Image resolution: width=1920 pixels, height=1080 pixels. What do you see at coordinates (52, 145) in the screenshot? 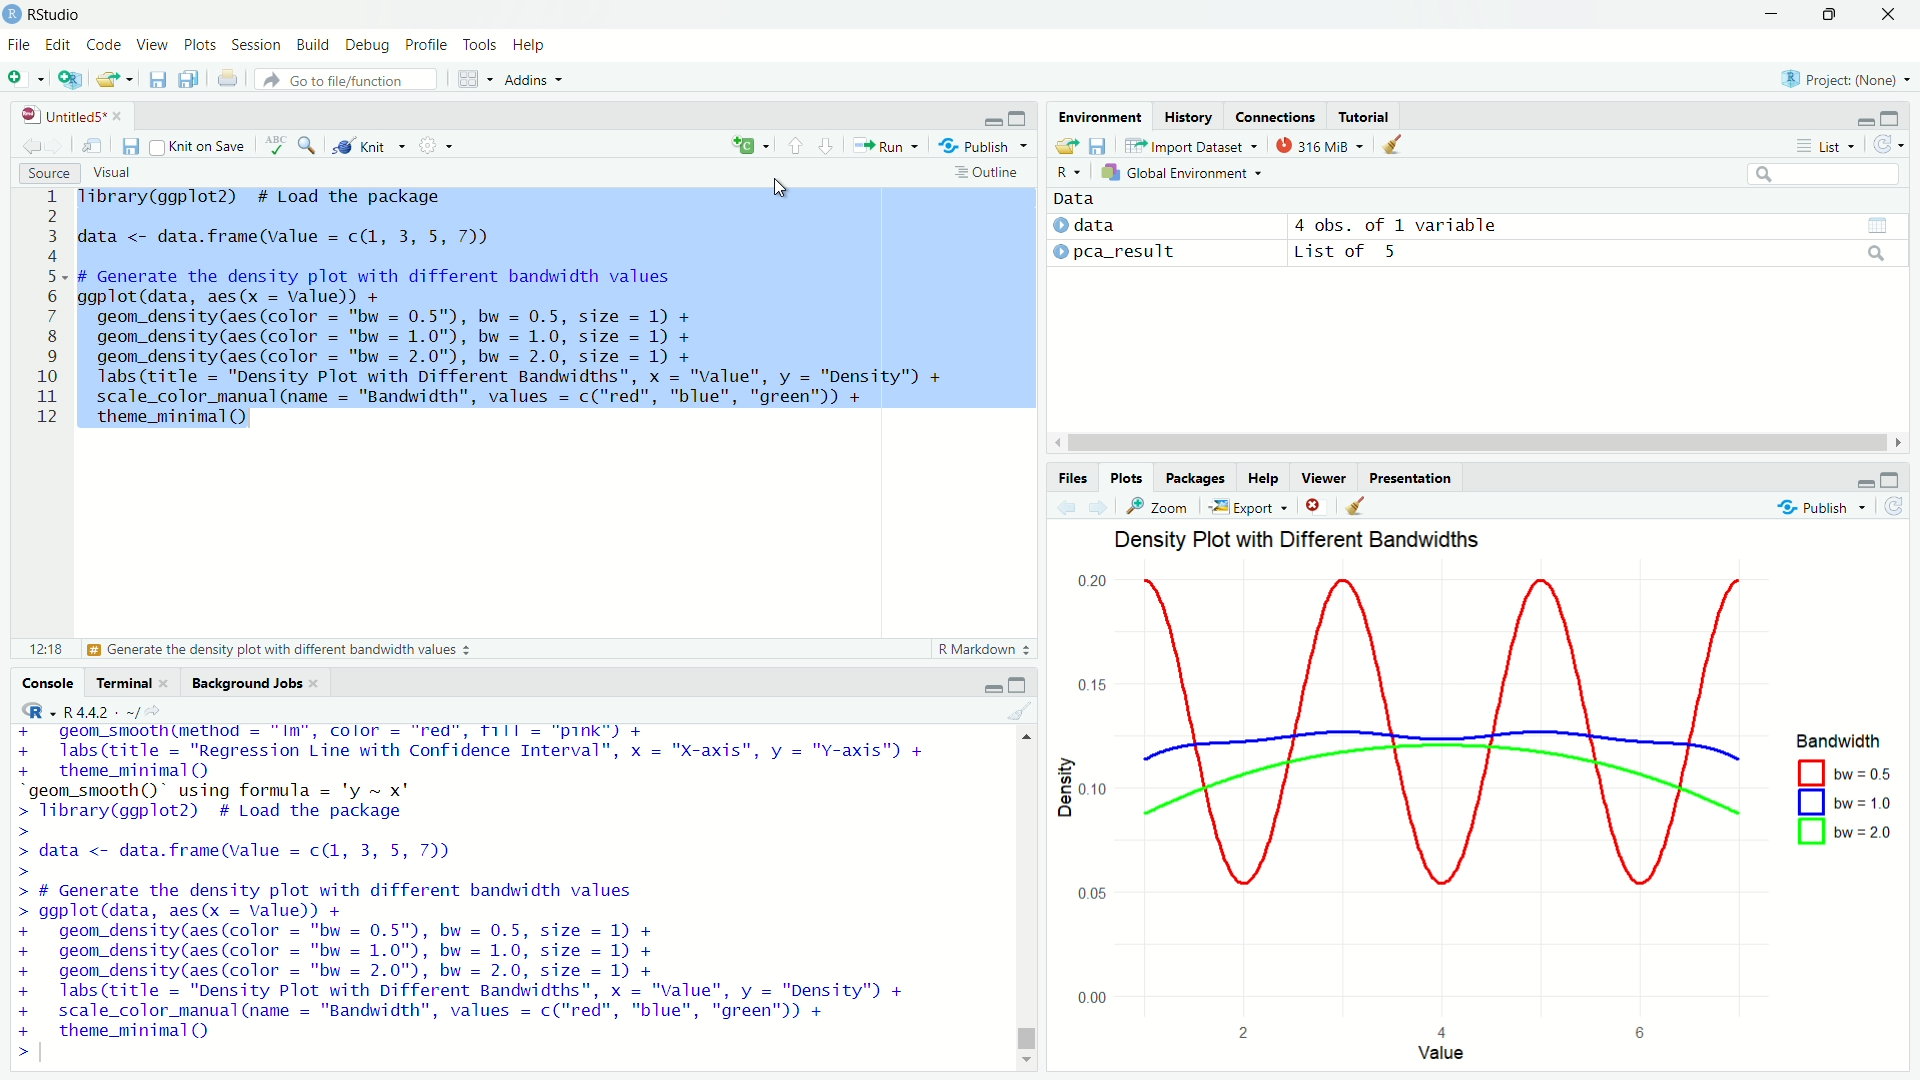
I see `Go forward to next source location` at bounding box center [52, 145].